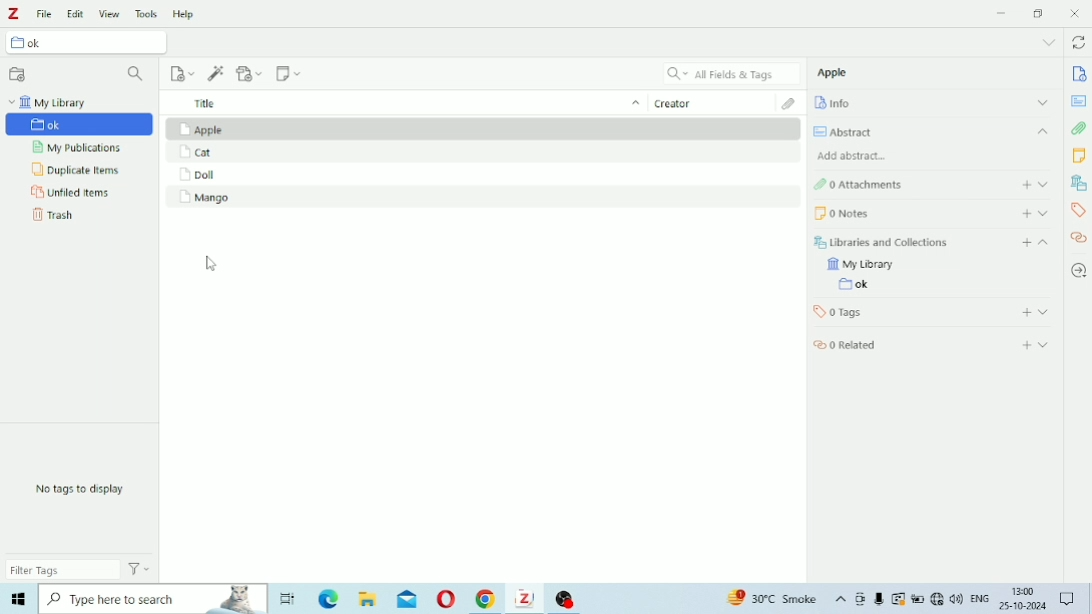 The height and width of the screenshot is (614, 1092). I want to click on Expand section, so click(1043, 184).